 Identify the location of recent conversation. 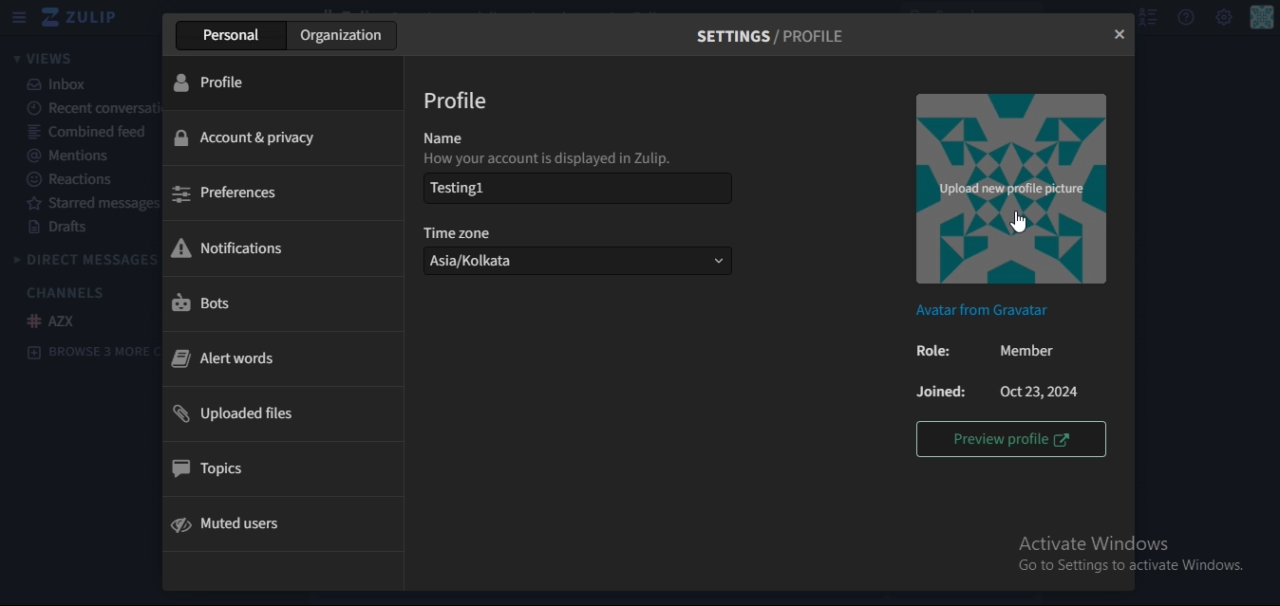
(102, 107).